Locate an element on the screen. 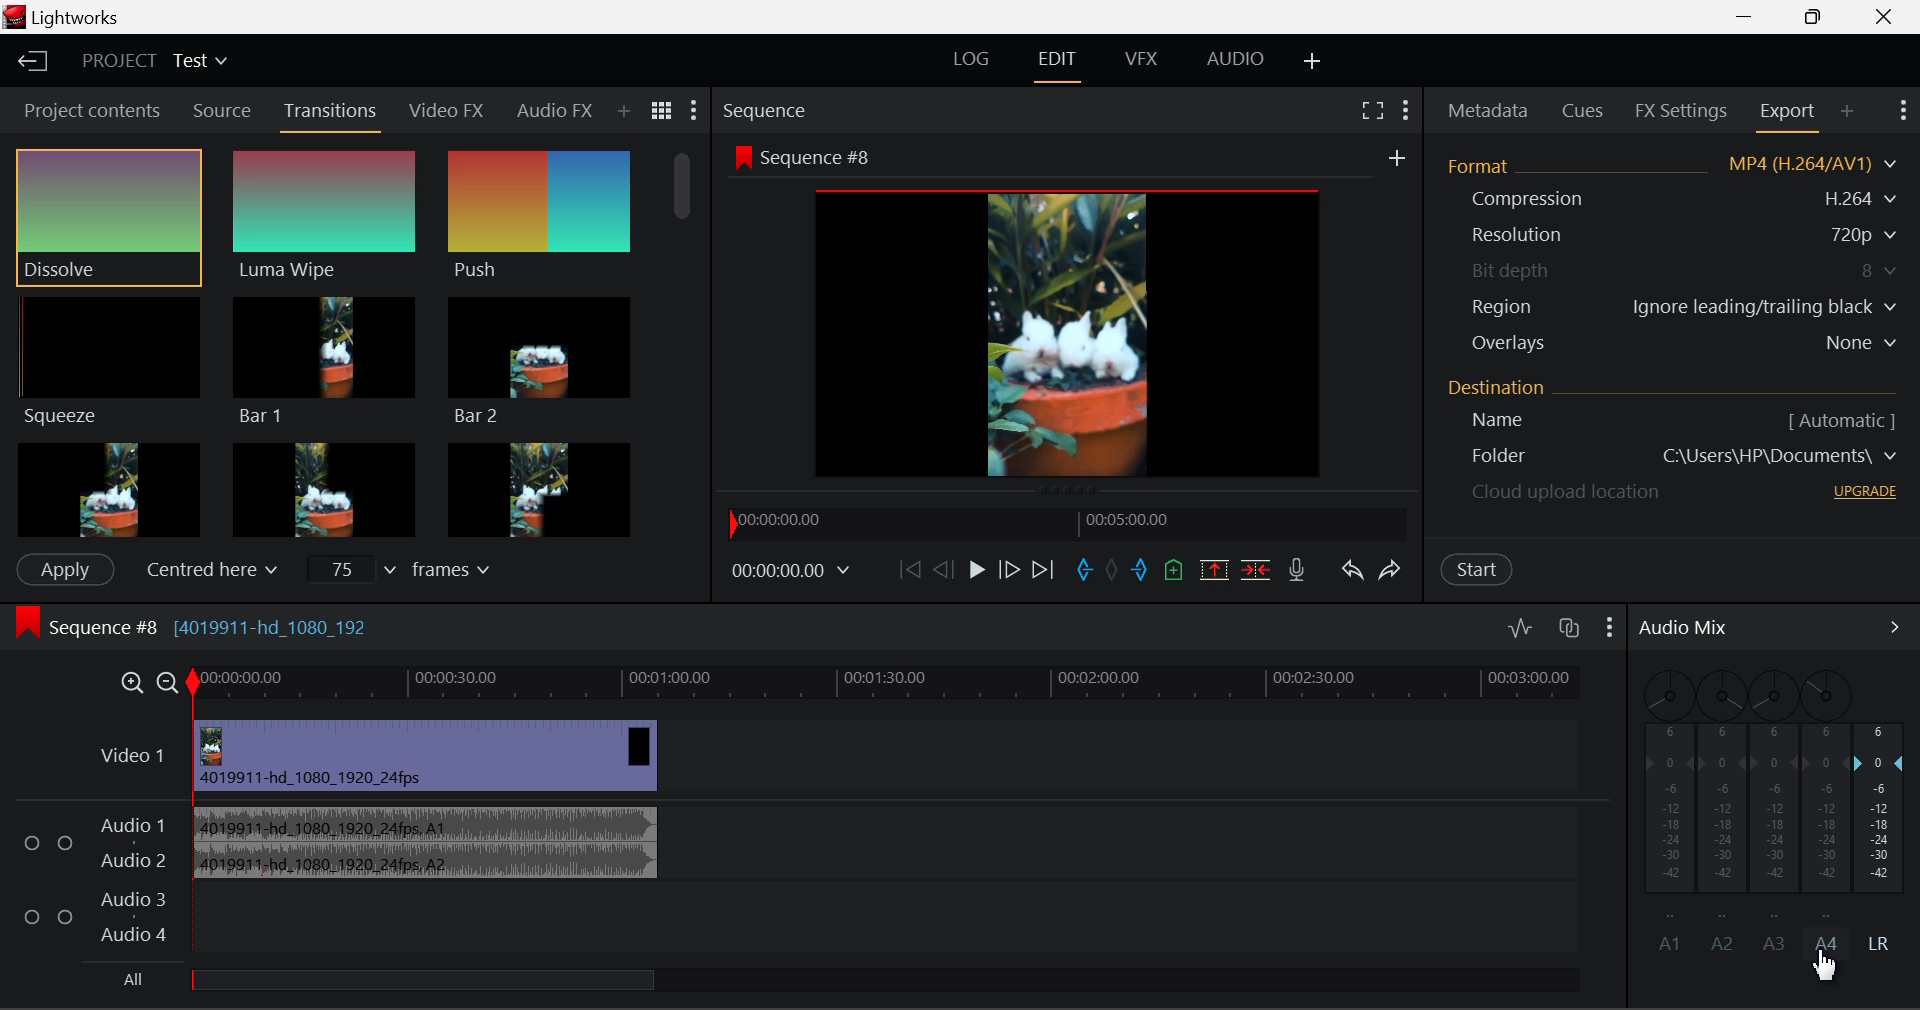  Toggle between title and list view is located at coordinates (661, 111).